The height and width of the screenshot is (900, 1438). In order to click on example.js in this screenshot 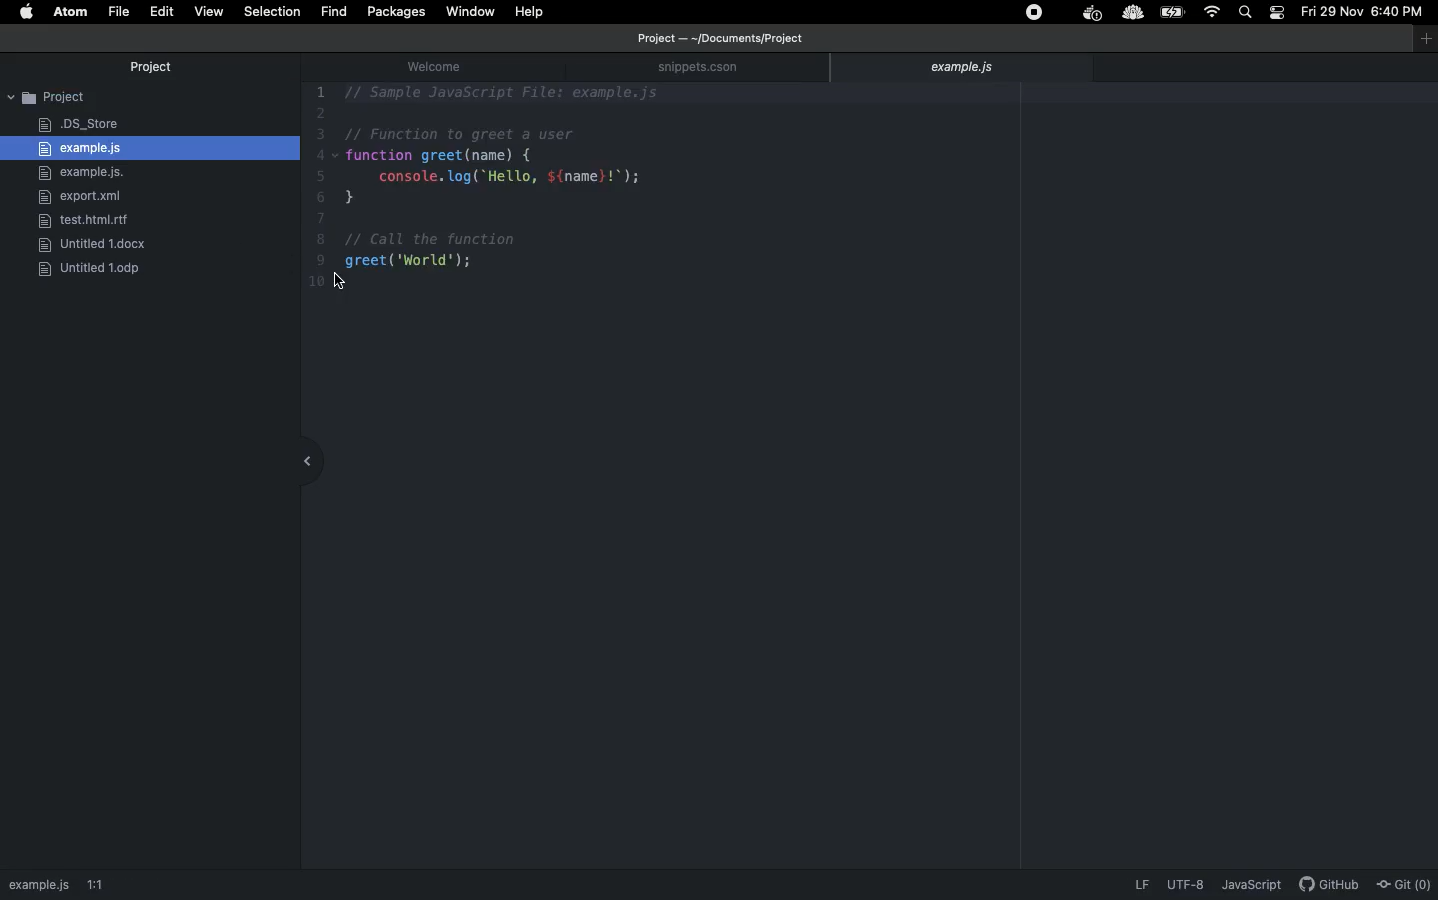, I will do `click(966, 67)`.